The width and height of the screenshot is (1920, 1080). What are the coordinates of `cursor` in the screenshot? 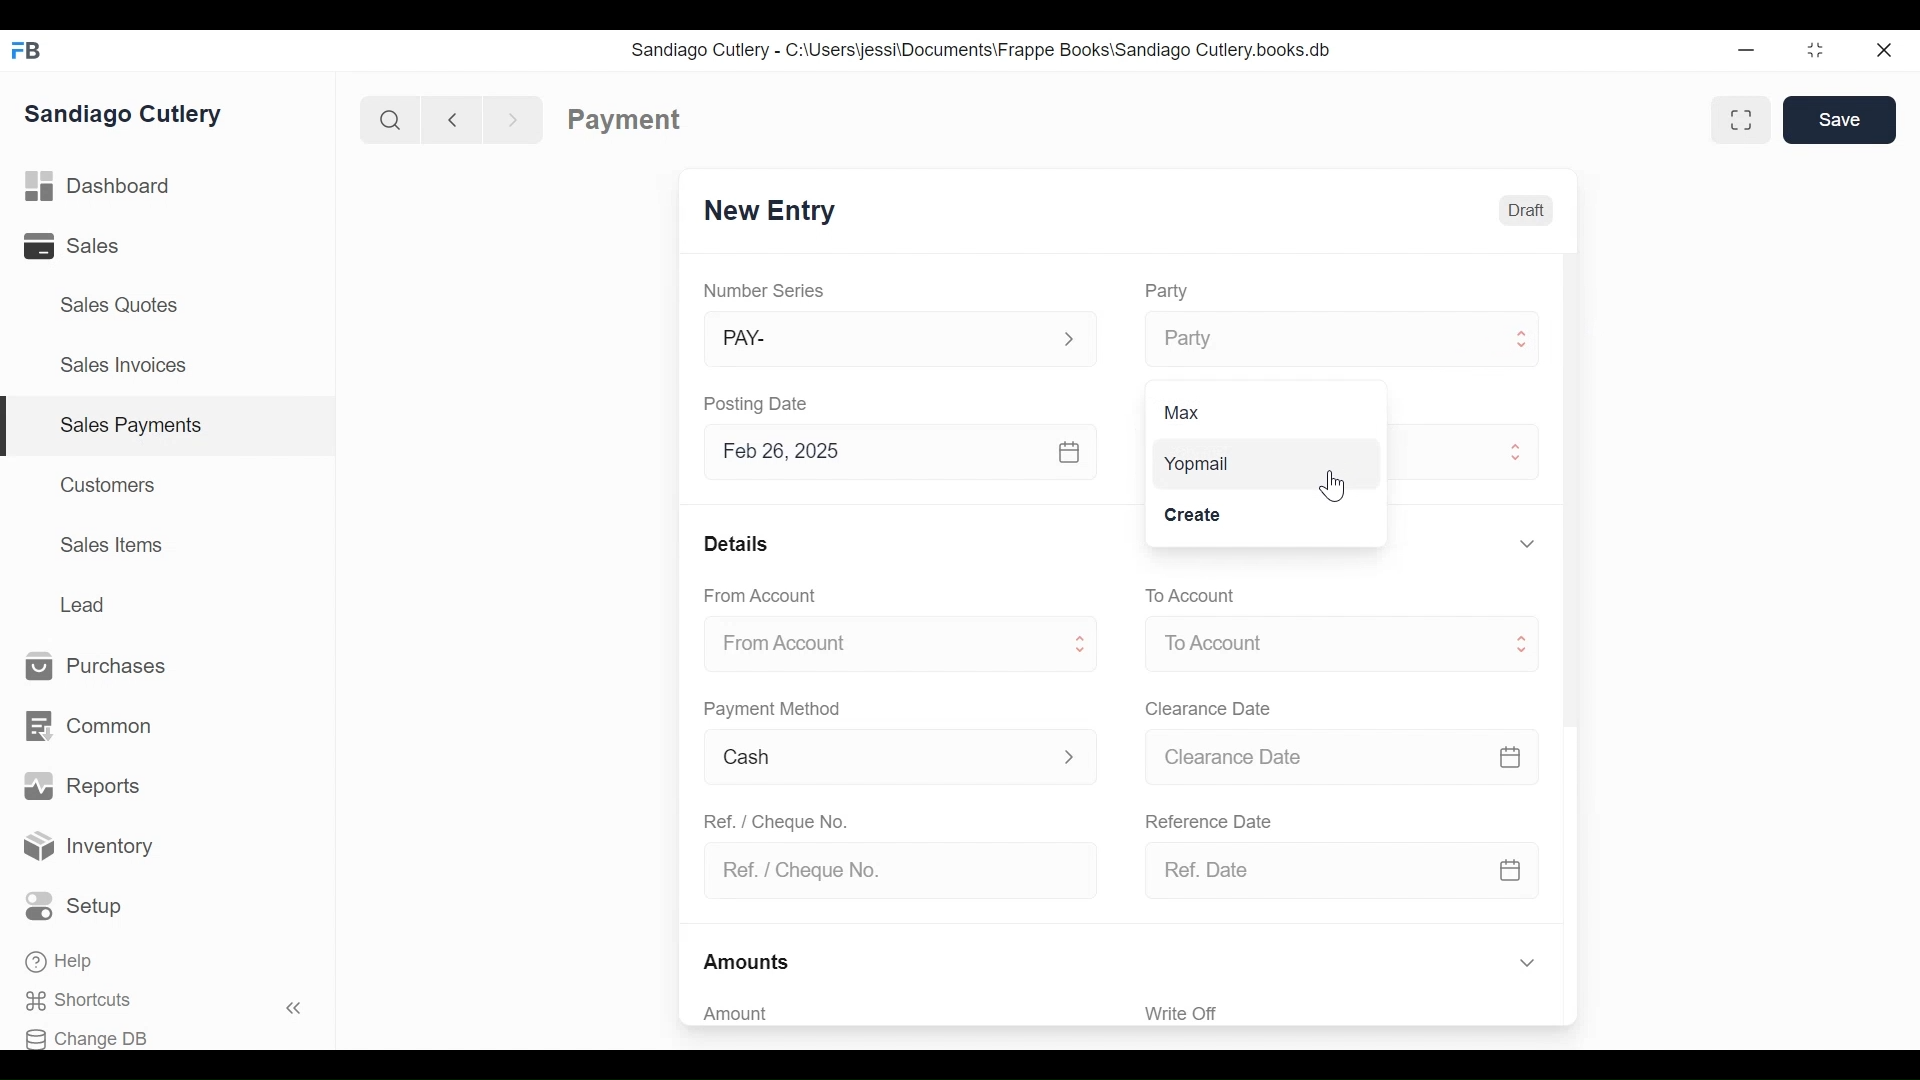 It's located at (1528, 353).